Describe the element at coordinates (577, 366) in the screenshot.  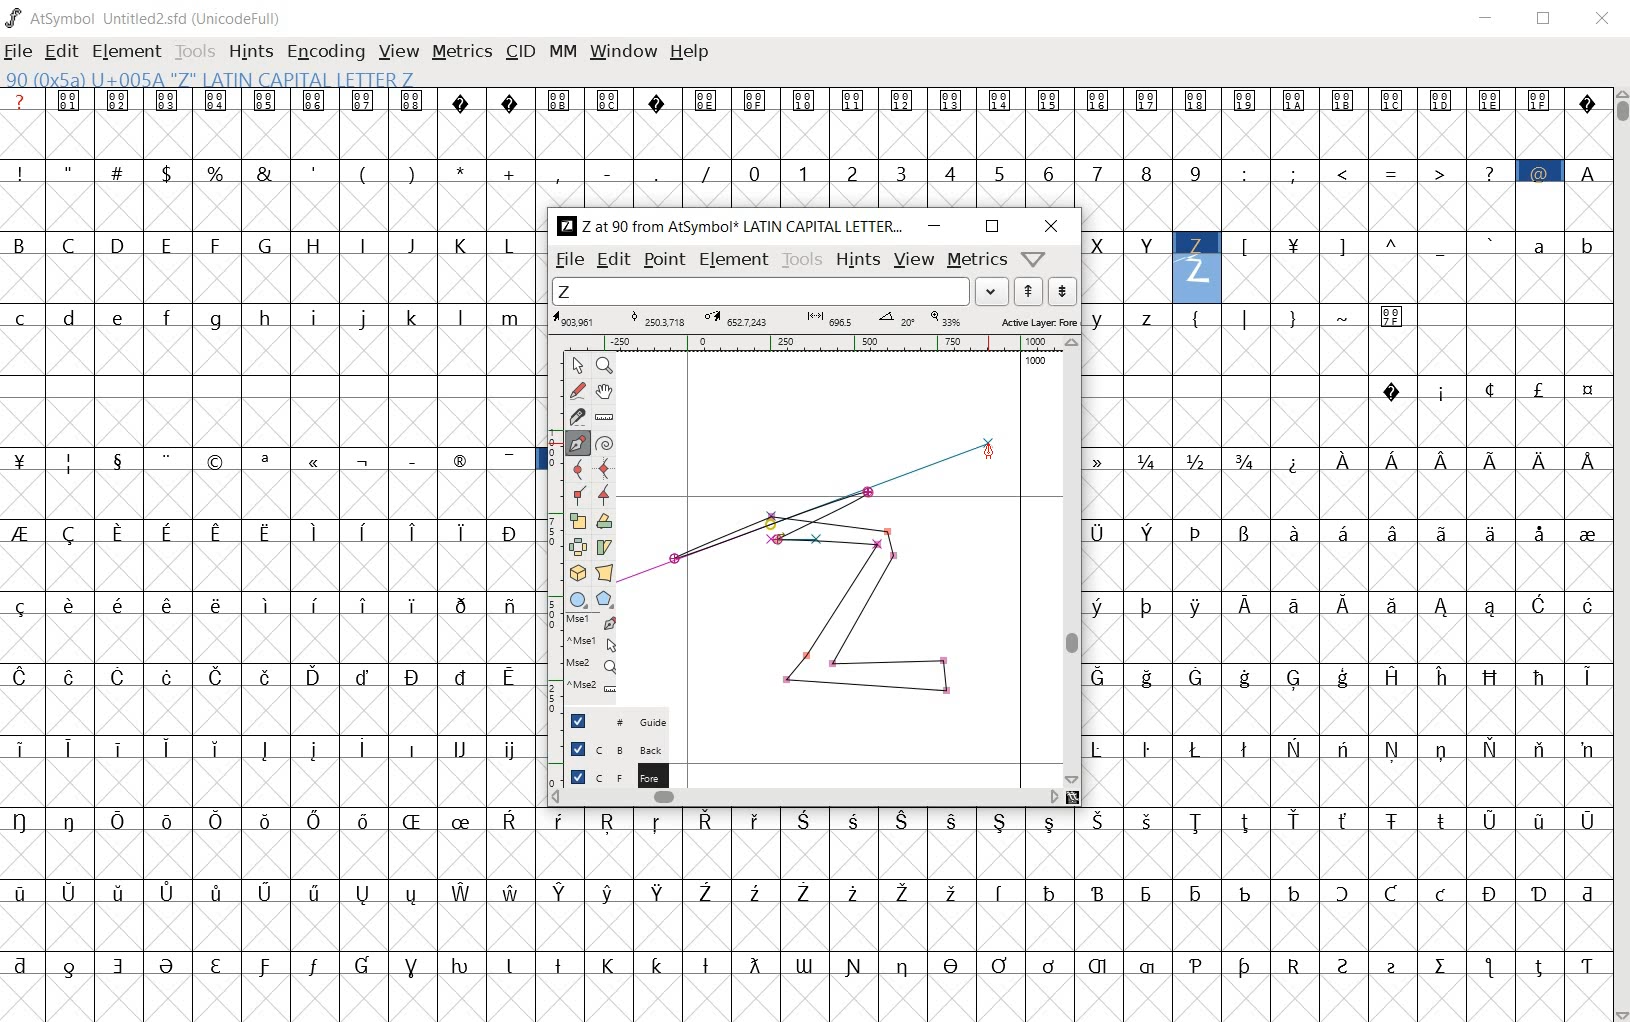
I see `POINTER` at that location.